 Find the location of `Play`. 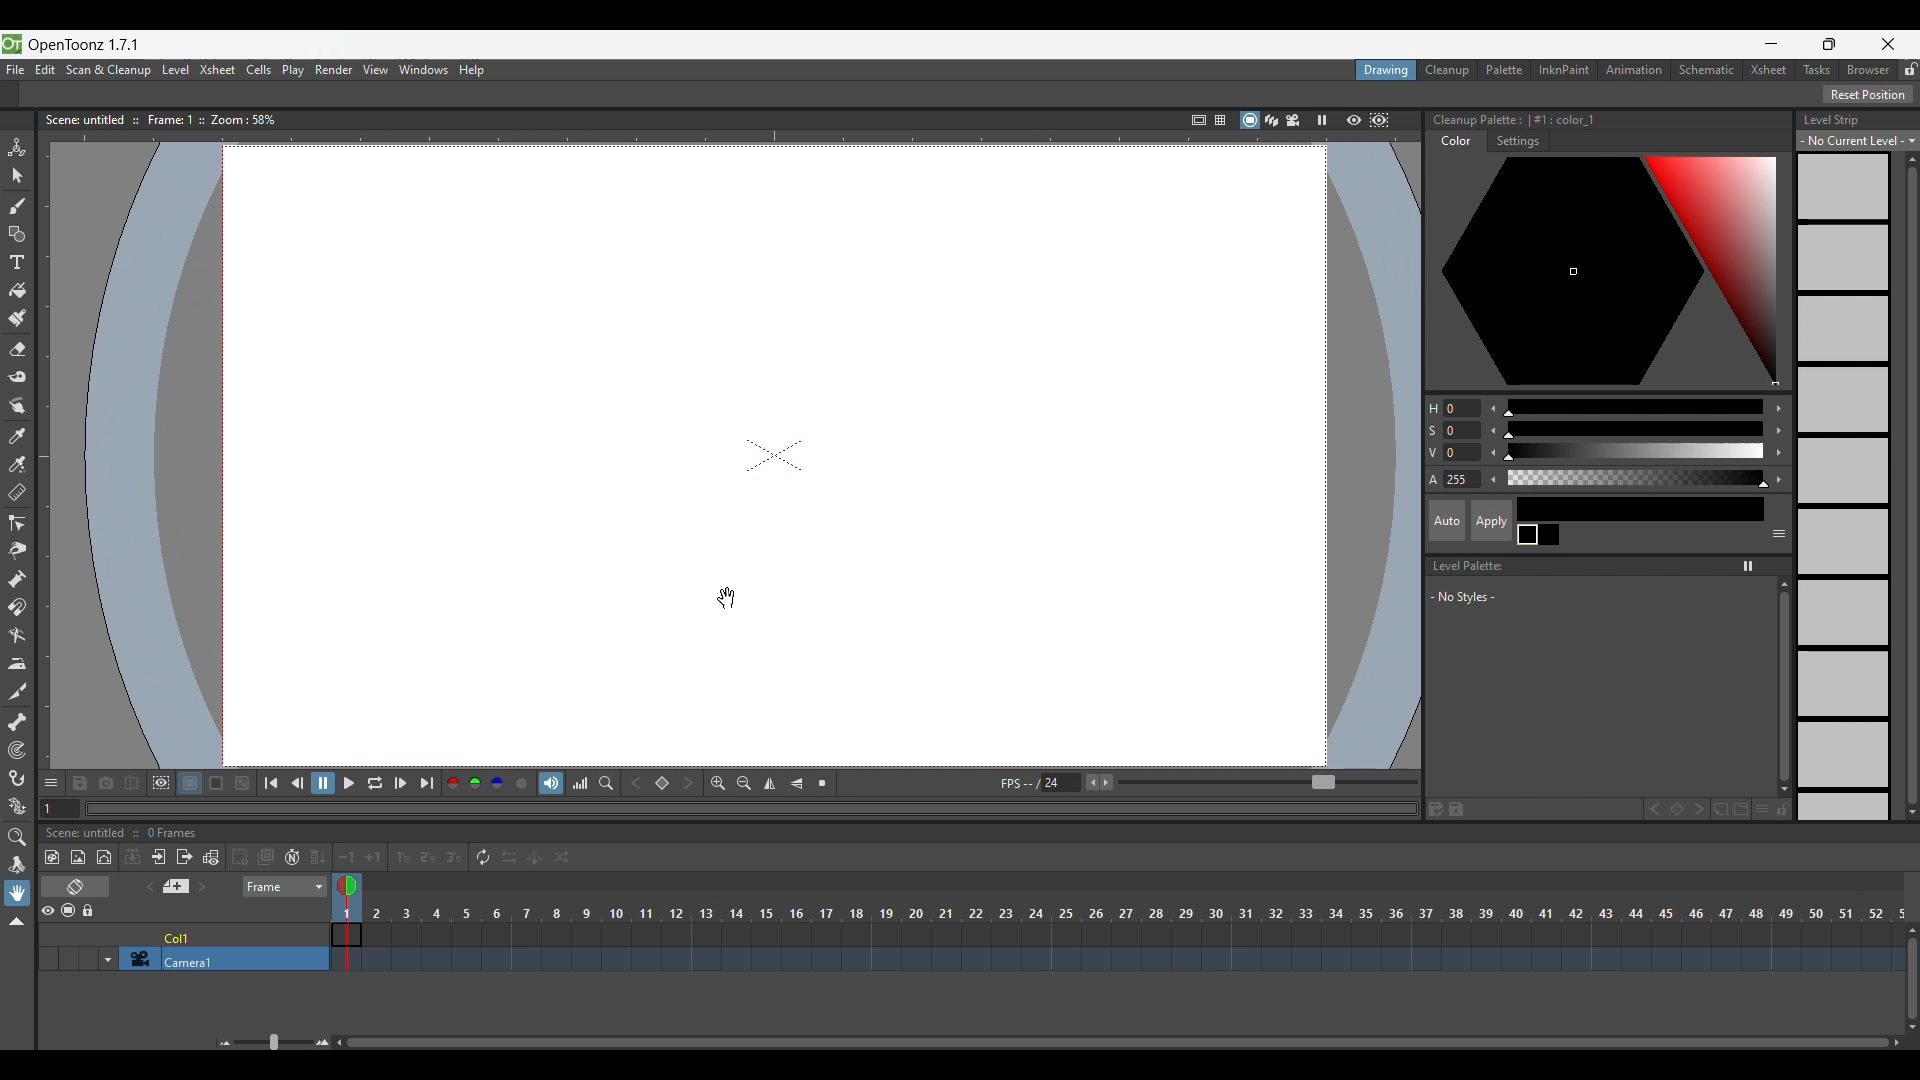

Play is located at coordinates (348, 782).